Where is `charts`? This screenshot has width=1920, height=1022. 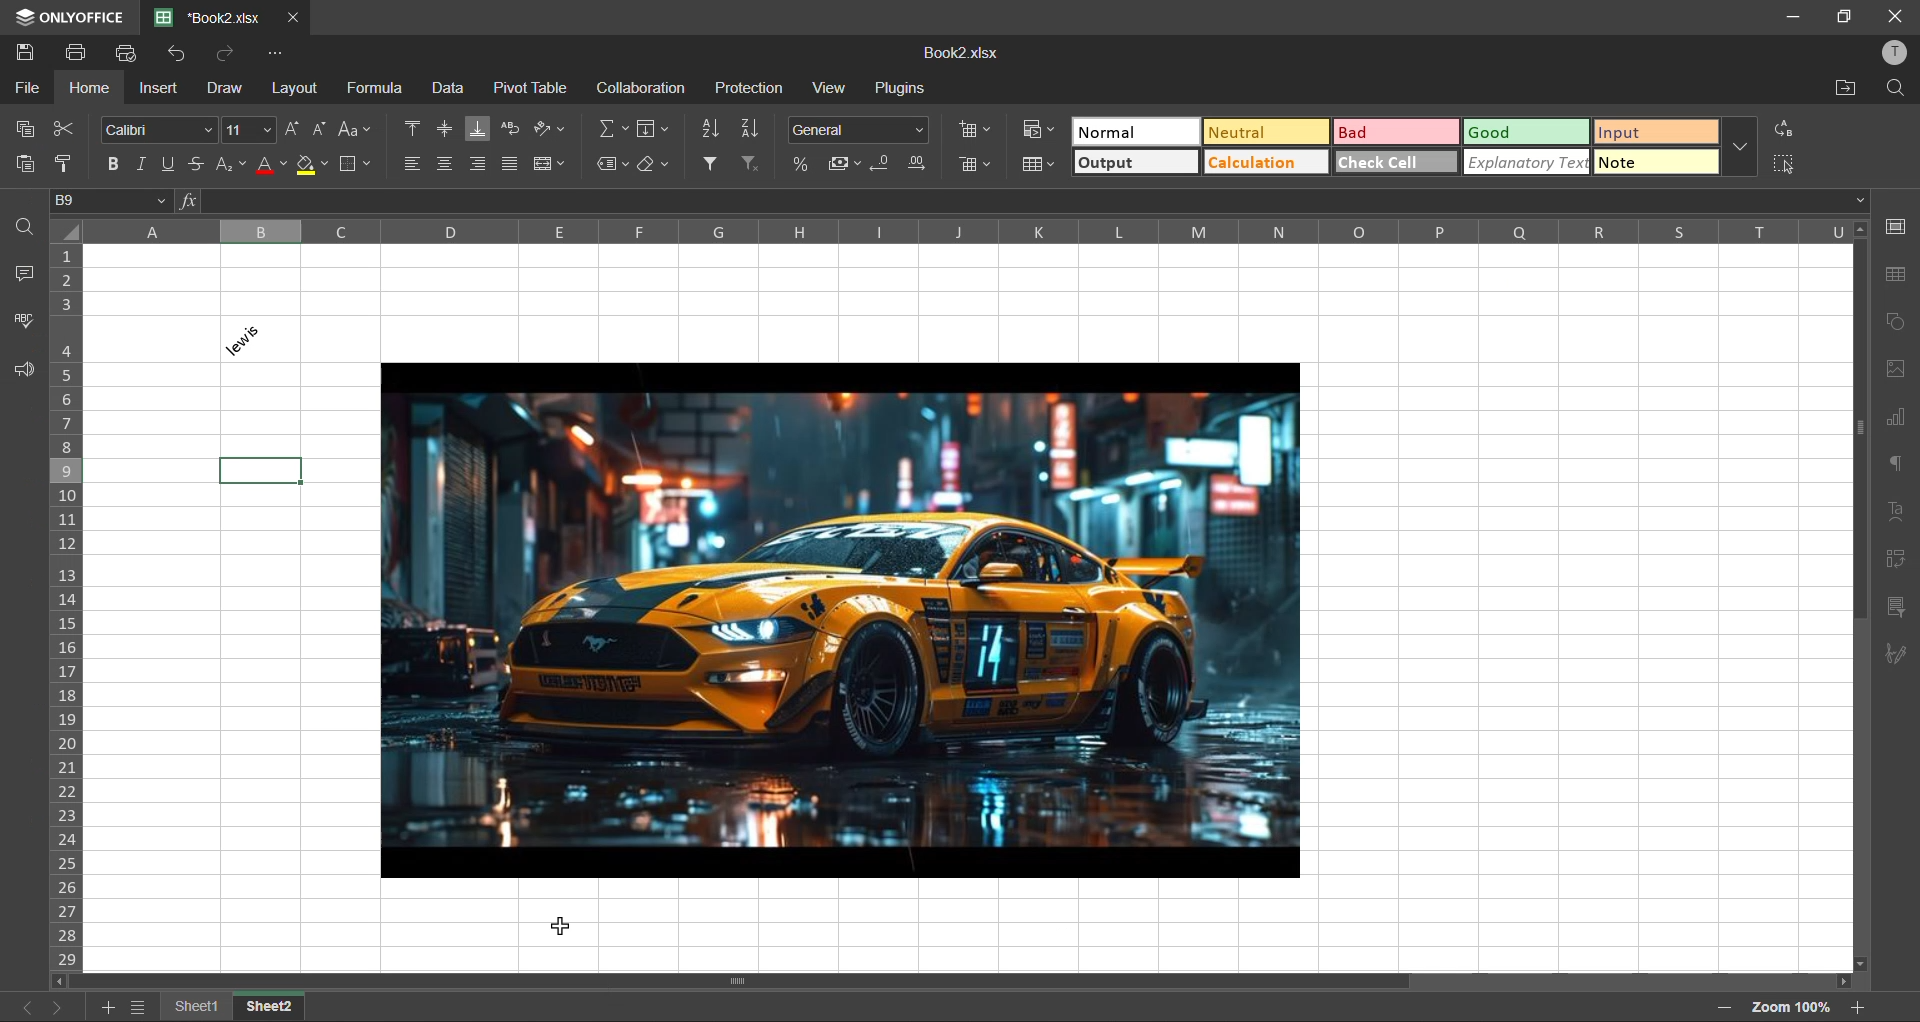
charts is located at coordinates (1895, 418).